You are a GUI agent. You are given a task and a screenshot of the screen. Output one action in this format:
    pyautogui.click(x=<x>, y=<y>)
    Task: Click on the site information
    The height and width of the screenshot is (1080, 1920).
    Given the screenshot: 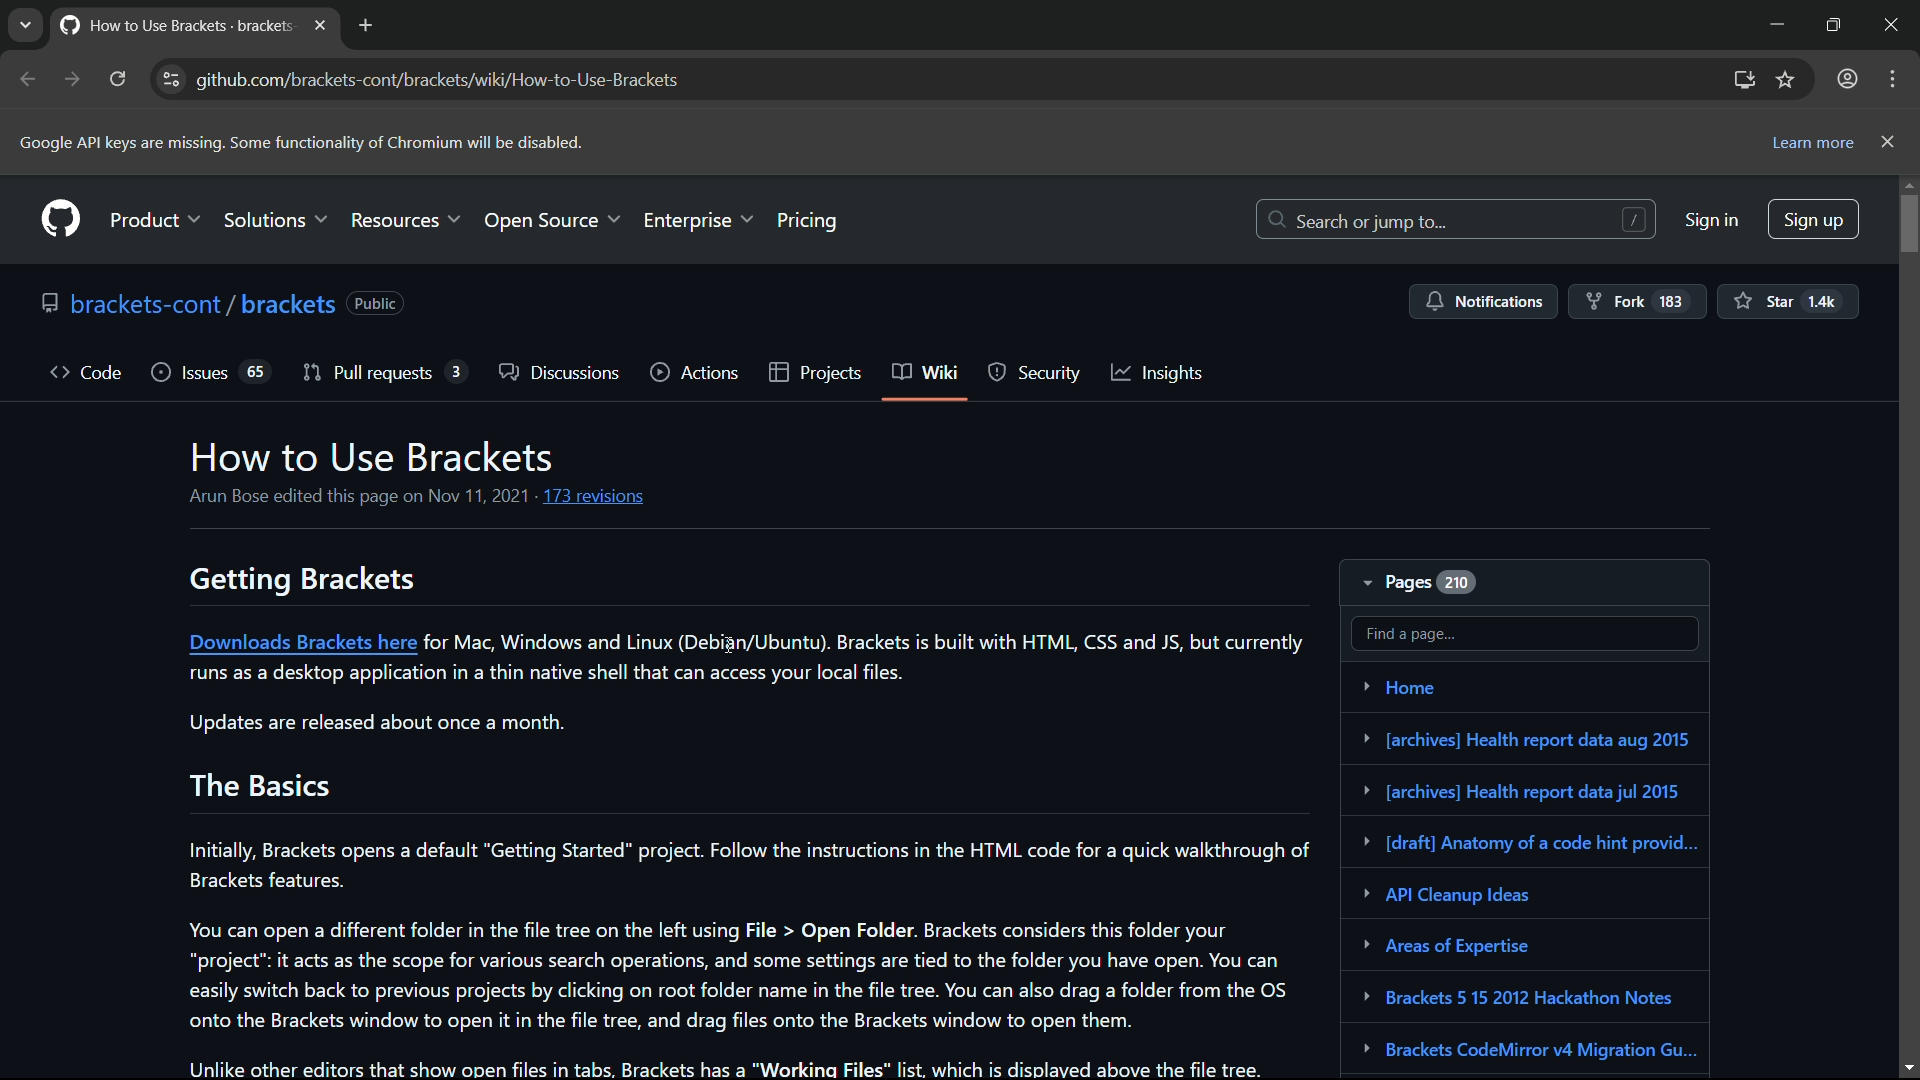 What is the action you would take?
    pyautogui.click(x=172, y=79)
    